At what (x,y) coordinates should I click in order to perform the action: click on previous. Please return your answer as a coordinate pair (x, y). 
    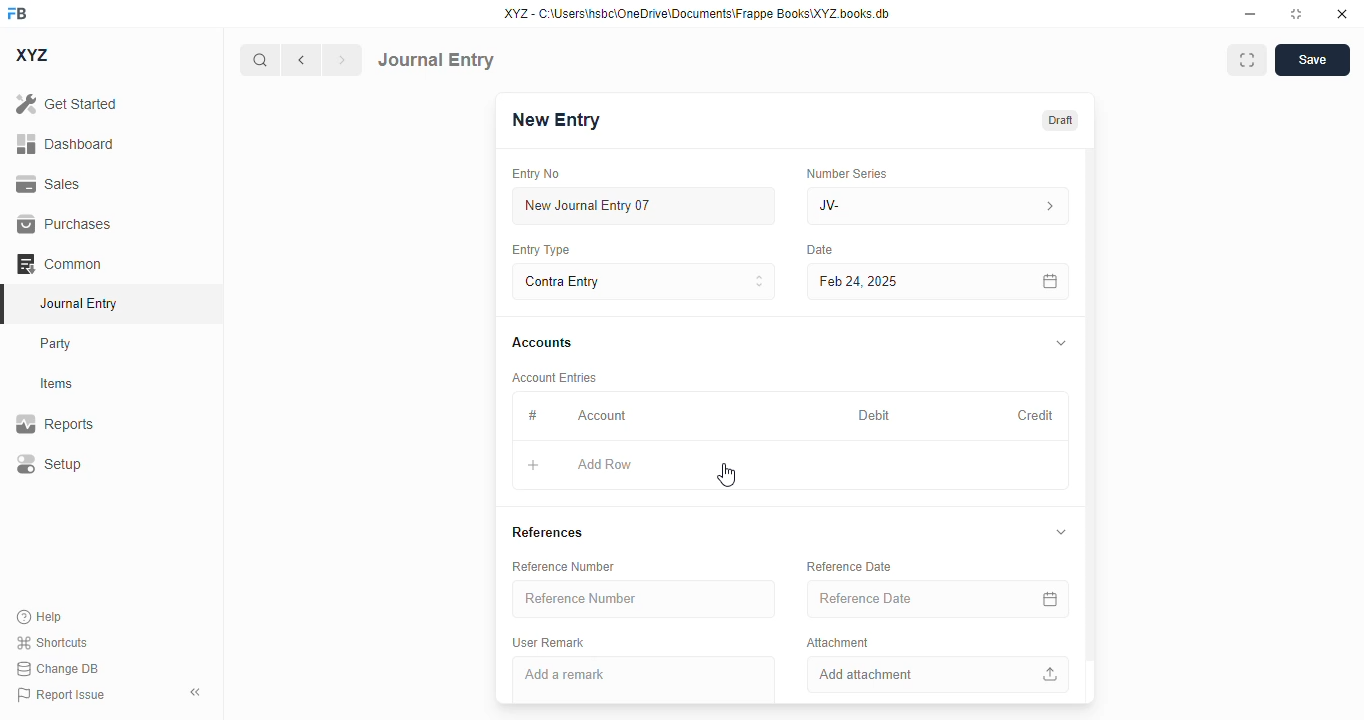
    Looking at the image, I should click on (301, 60).